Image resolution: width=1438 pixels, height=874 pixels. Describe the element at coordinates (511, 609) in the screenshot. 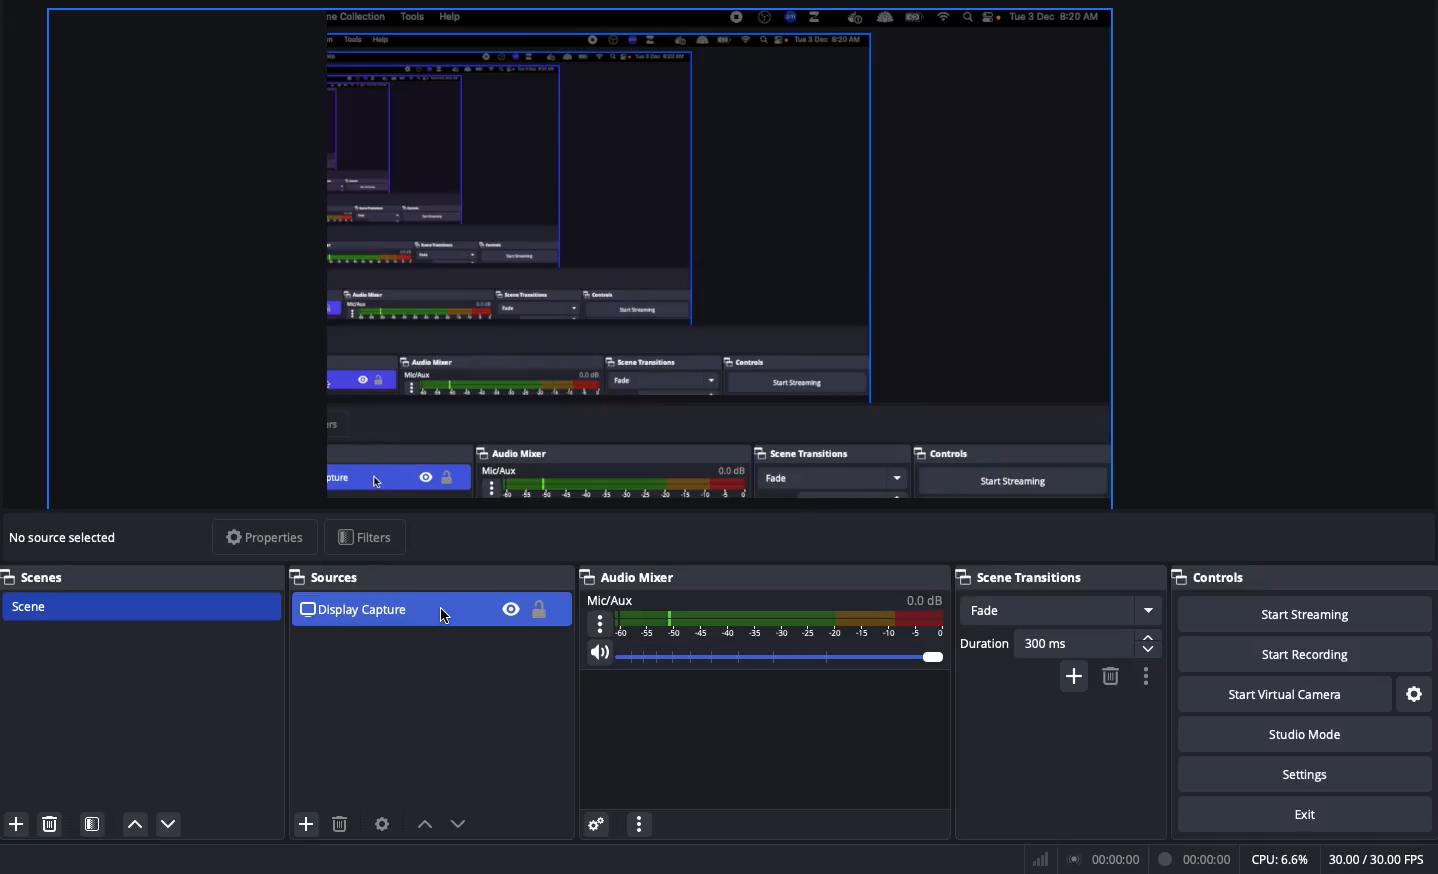

I see `Visible` at that location.